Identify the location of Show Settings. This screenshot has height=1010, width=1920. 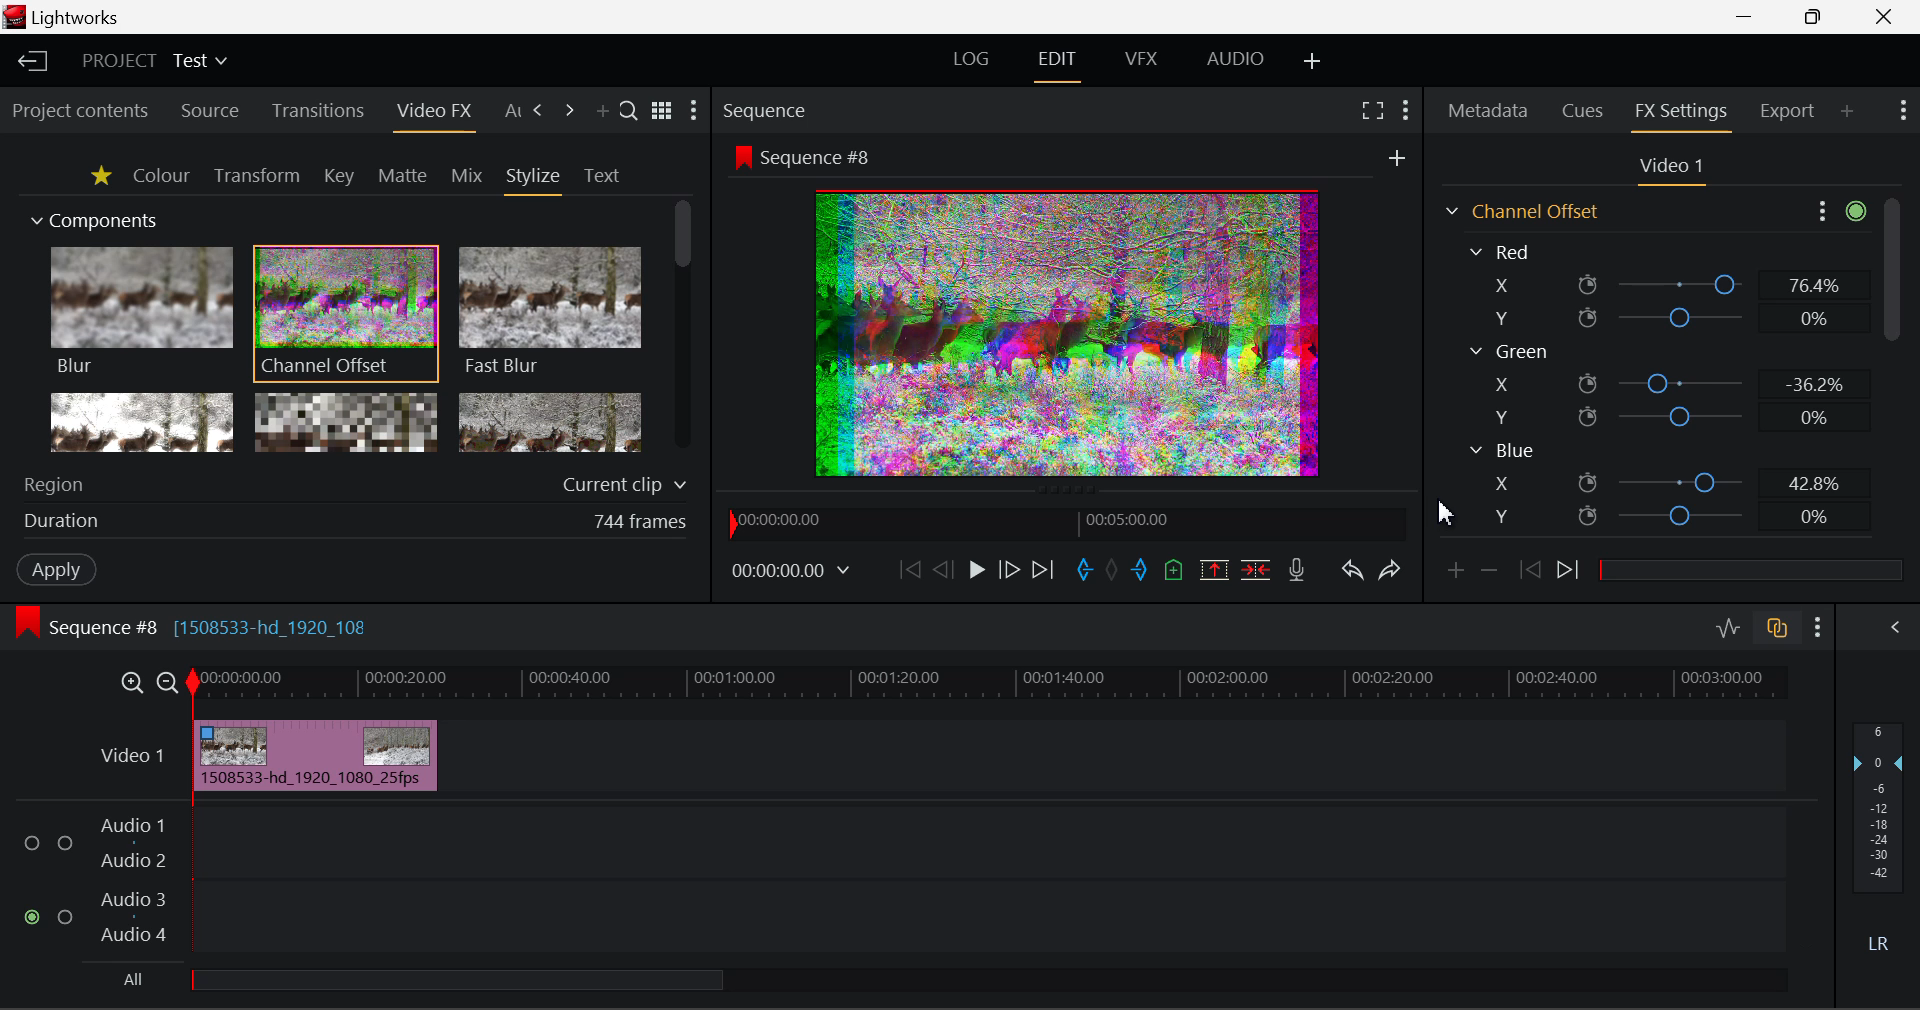
(1902, 110).